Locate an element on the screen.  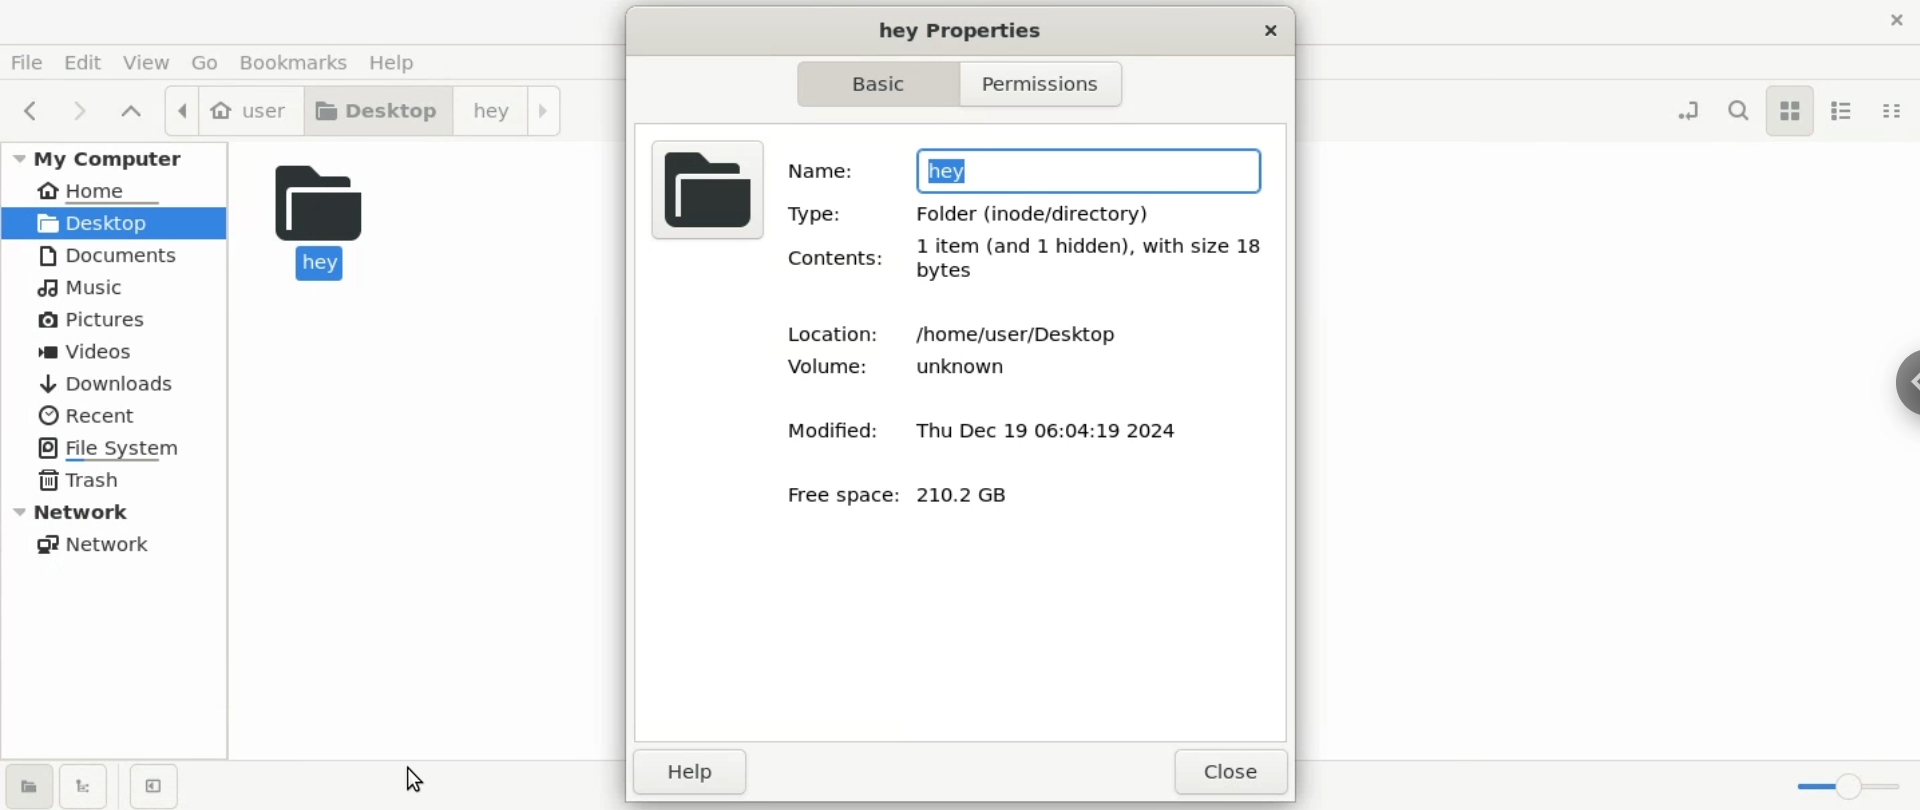
folder logo is located at coordinates (703, 187).